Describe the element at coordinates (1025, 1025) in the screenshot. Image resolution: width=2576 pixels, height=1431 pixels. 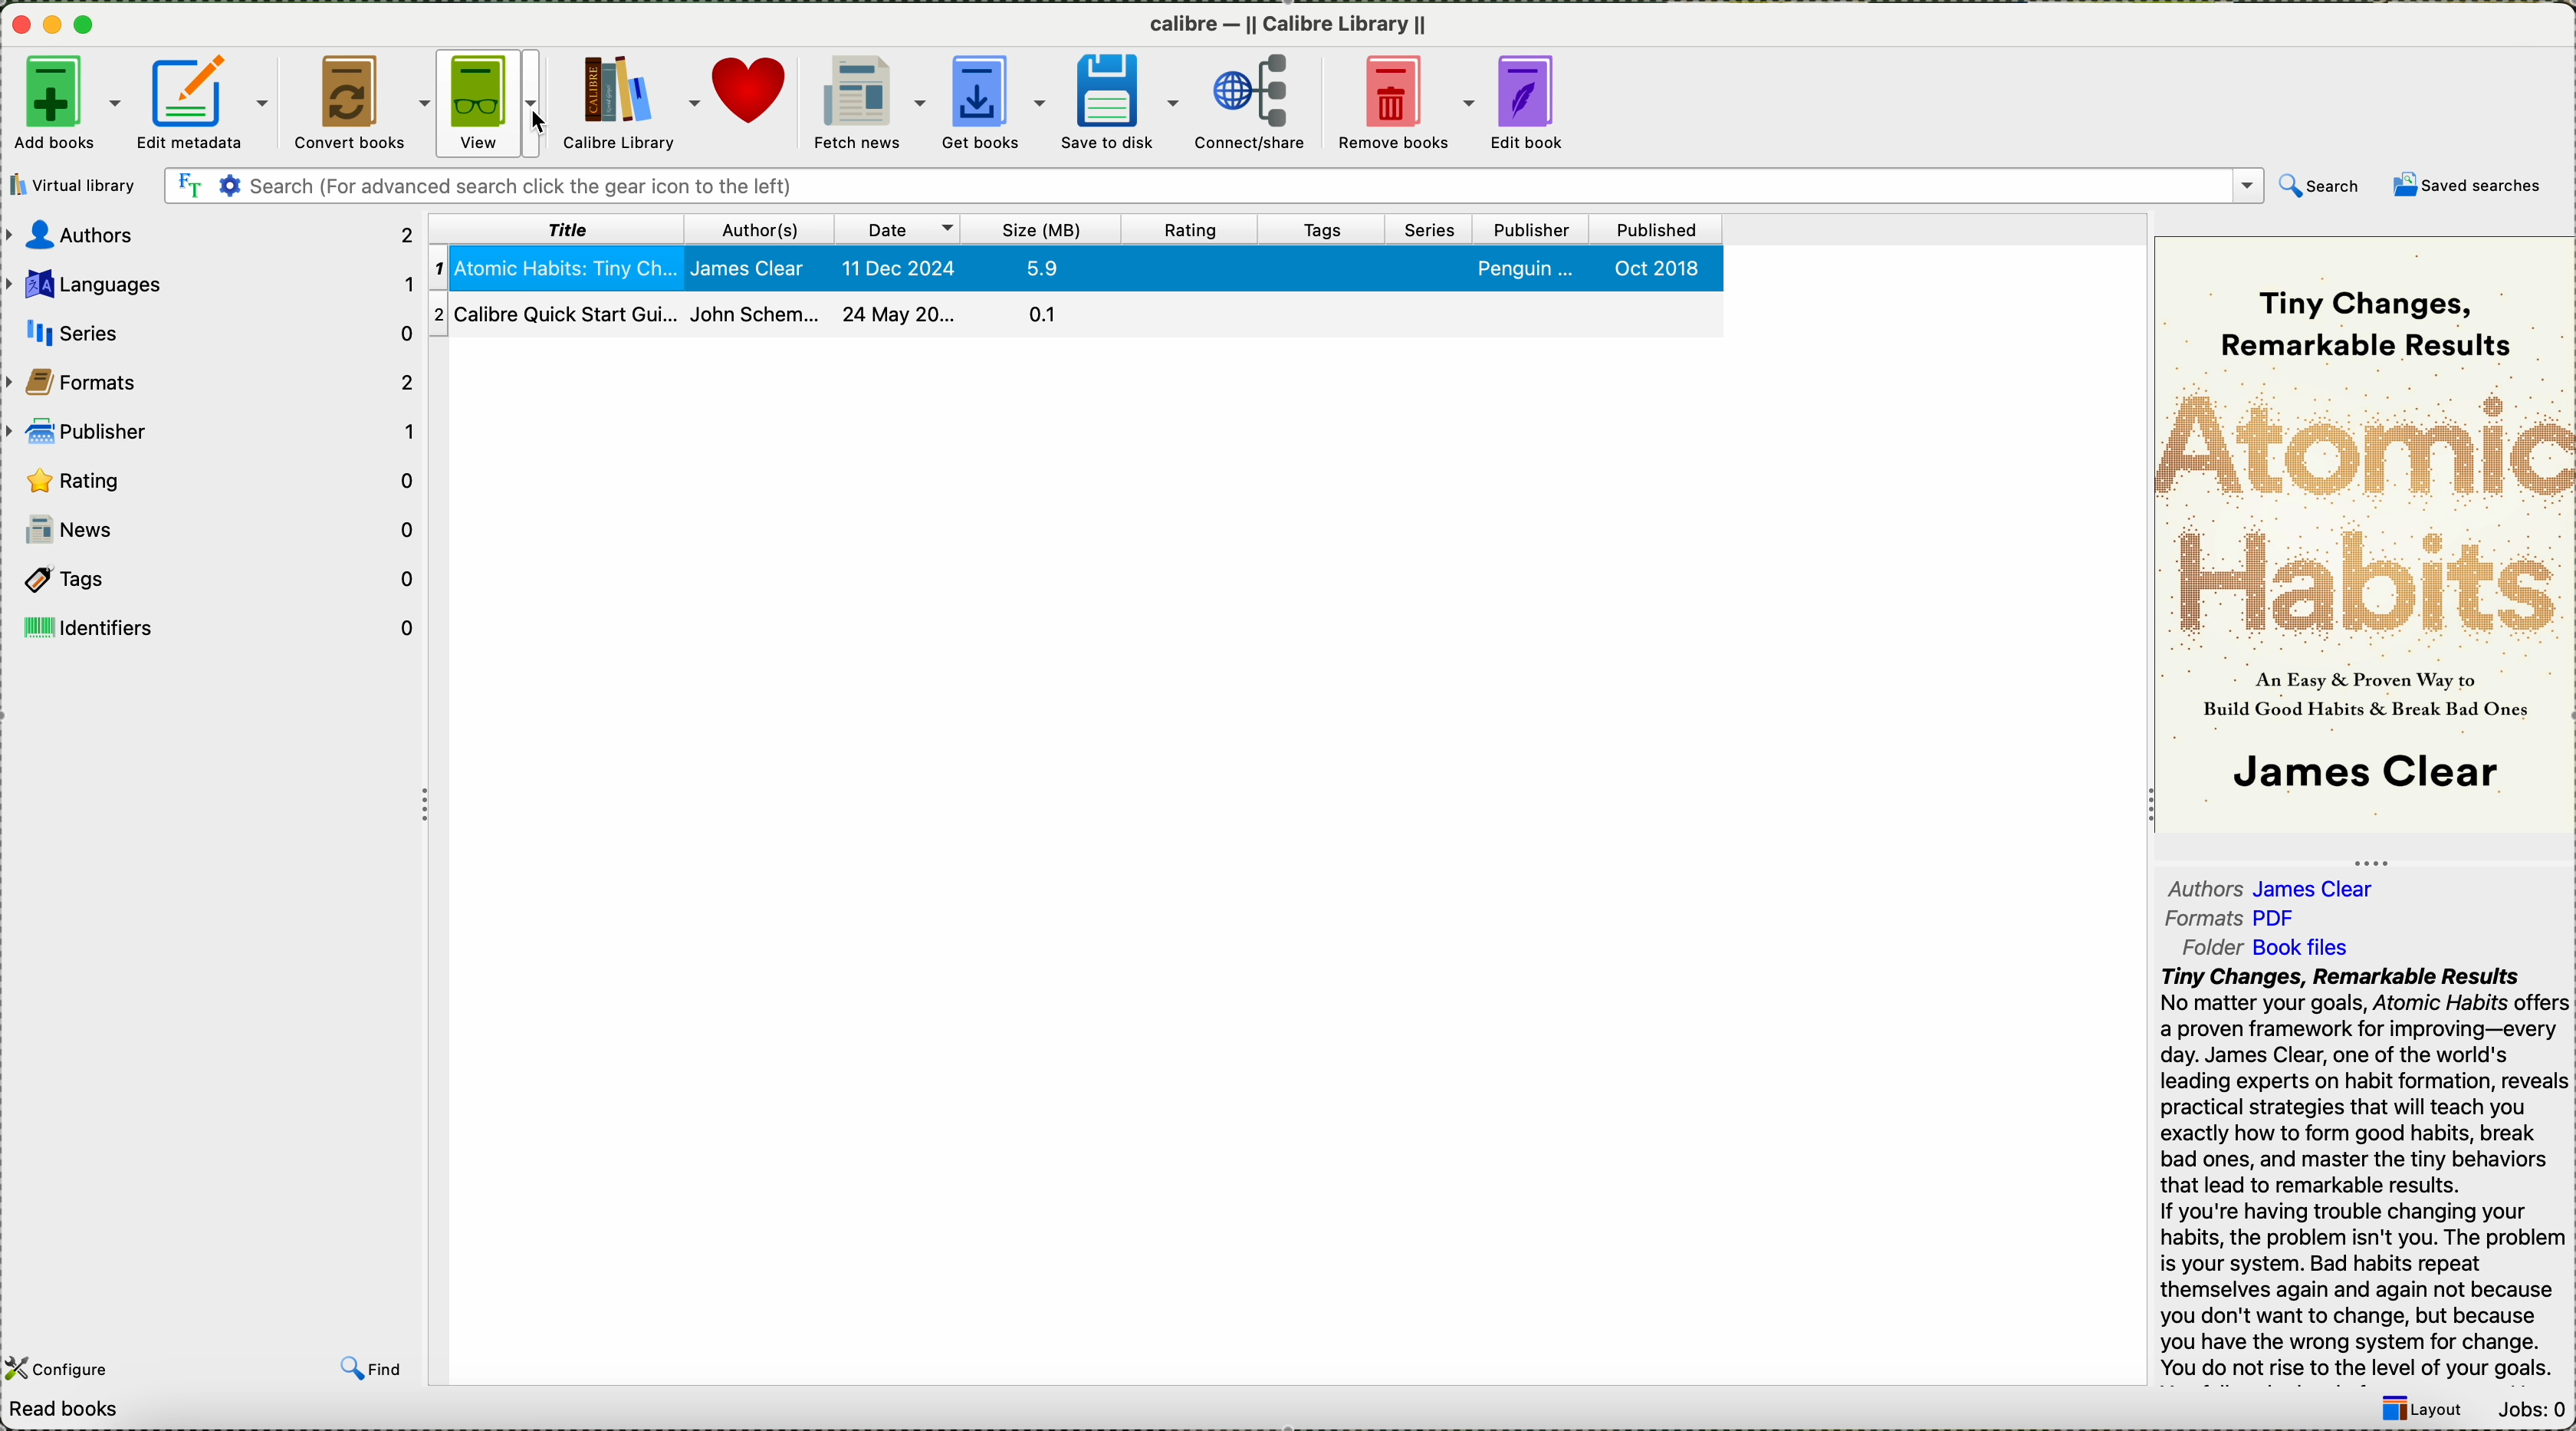
I see `` at that location.